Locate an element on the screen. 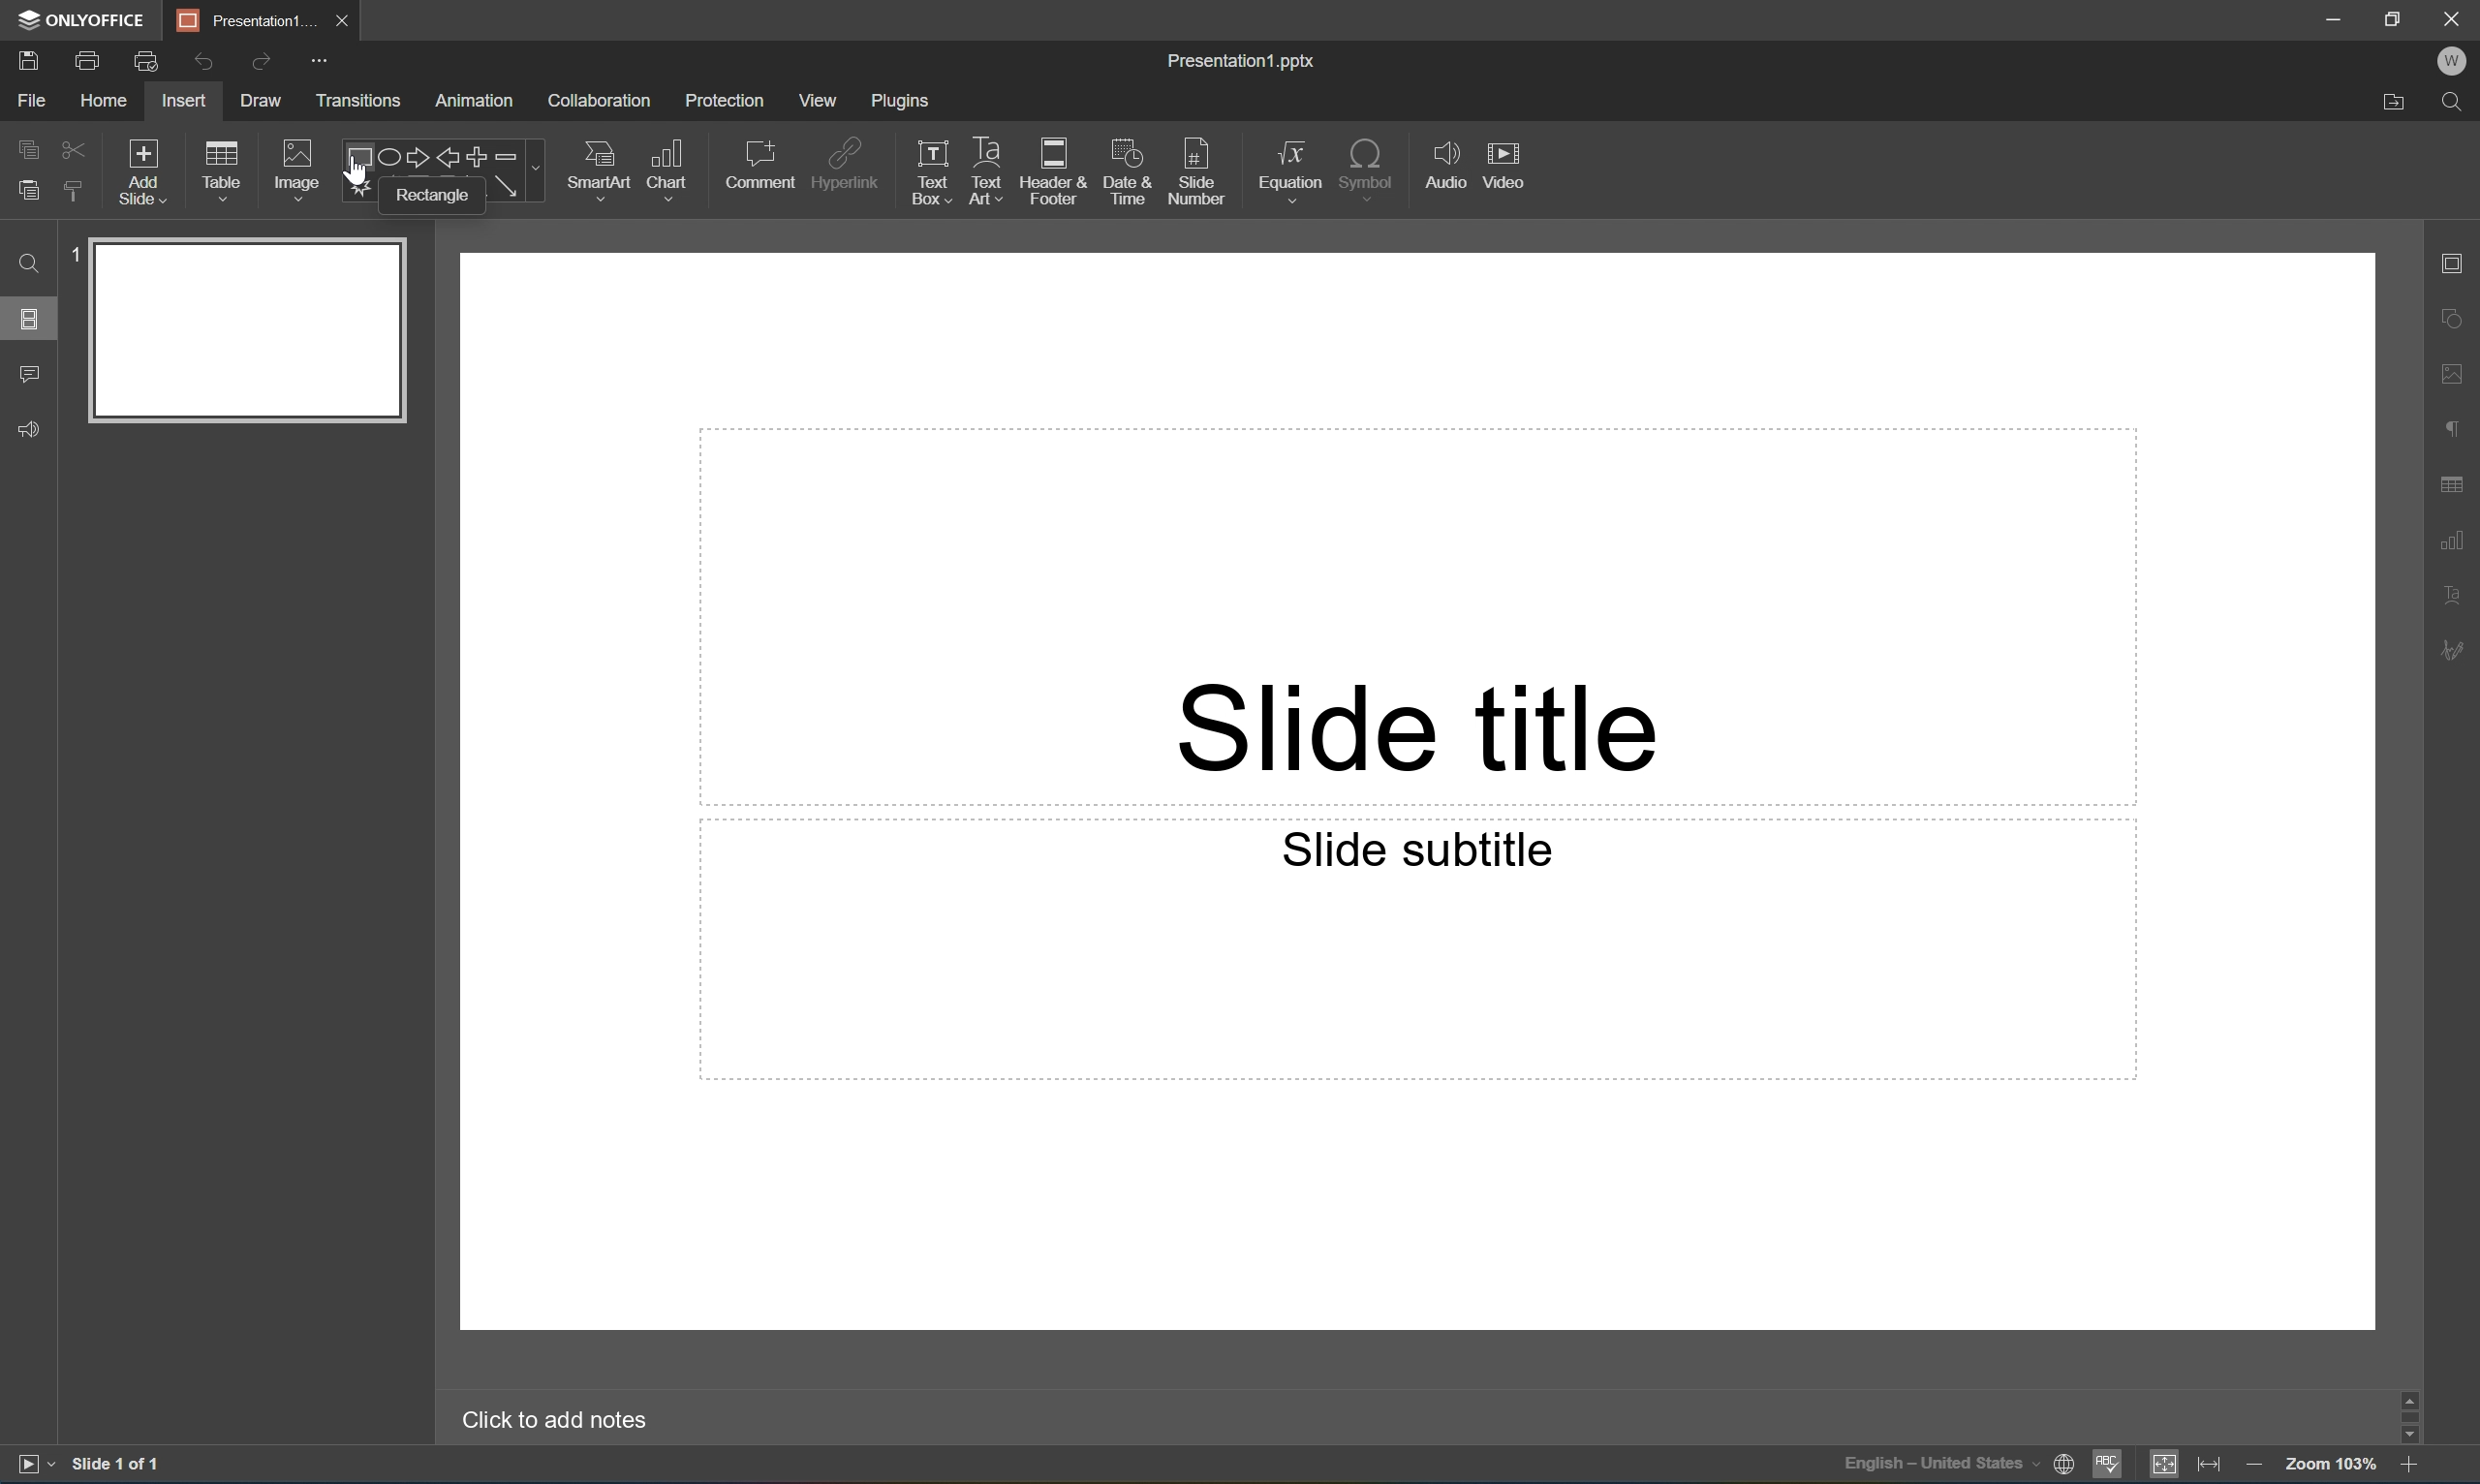 The height and width of the screenshot is (1484, 2480). Chart is located at coordinates (665, 167).